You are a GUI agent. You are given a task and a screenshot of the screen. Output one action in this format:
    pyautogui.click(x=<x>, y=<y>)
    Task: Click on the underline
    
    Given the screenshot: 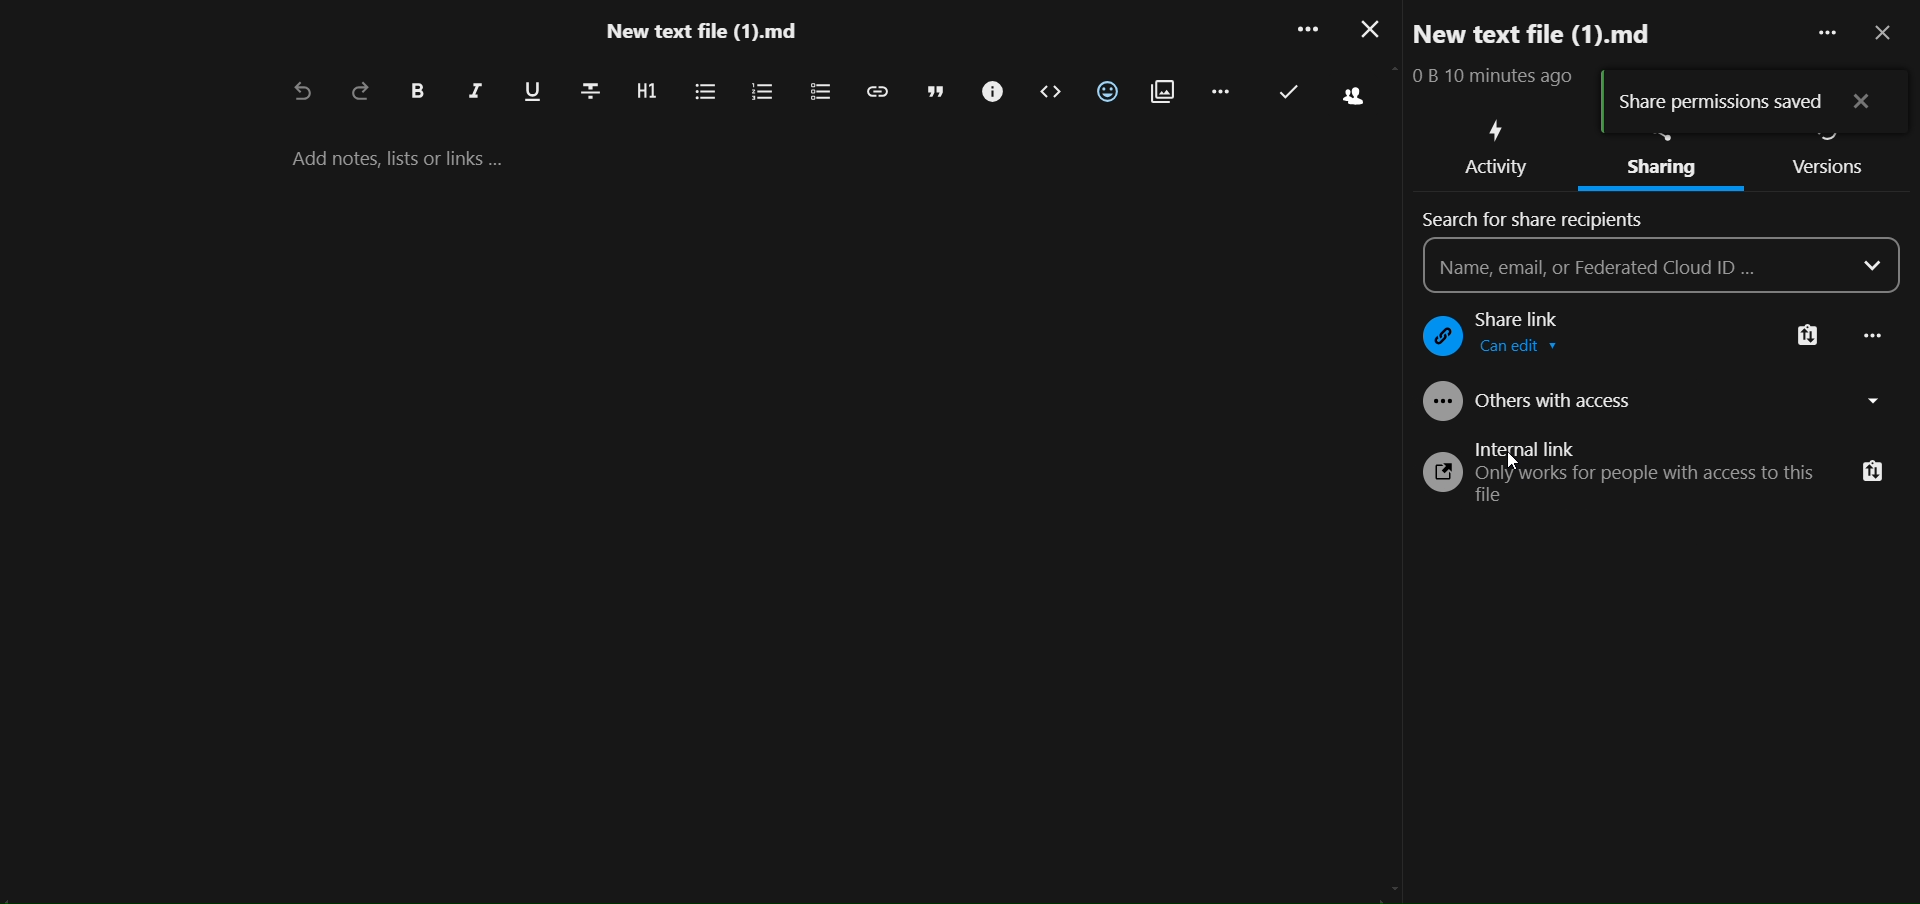 What is the action you would take?
    pyautogui.click(x=532, y=93)
    